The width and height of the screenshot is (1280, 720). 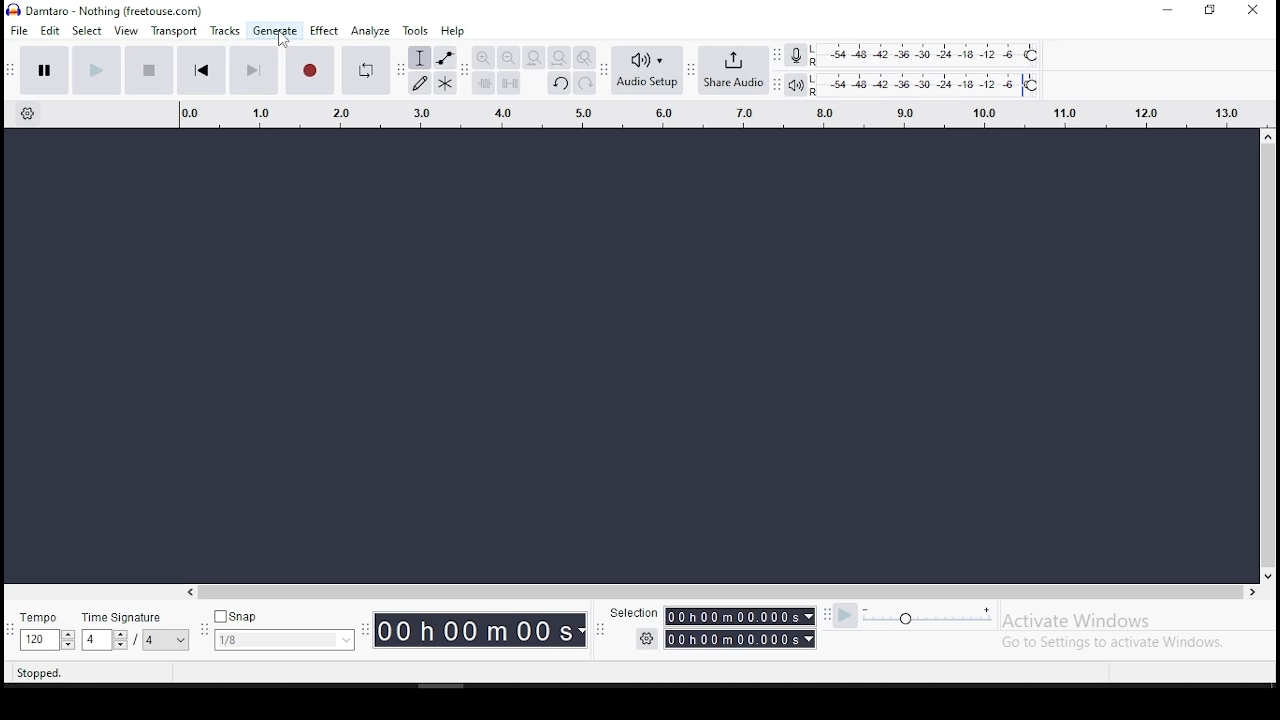 What do you see at coordinates (254, 70) in the screenshot?
I see `skip to end` at bounding box center [254, 70].